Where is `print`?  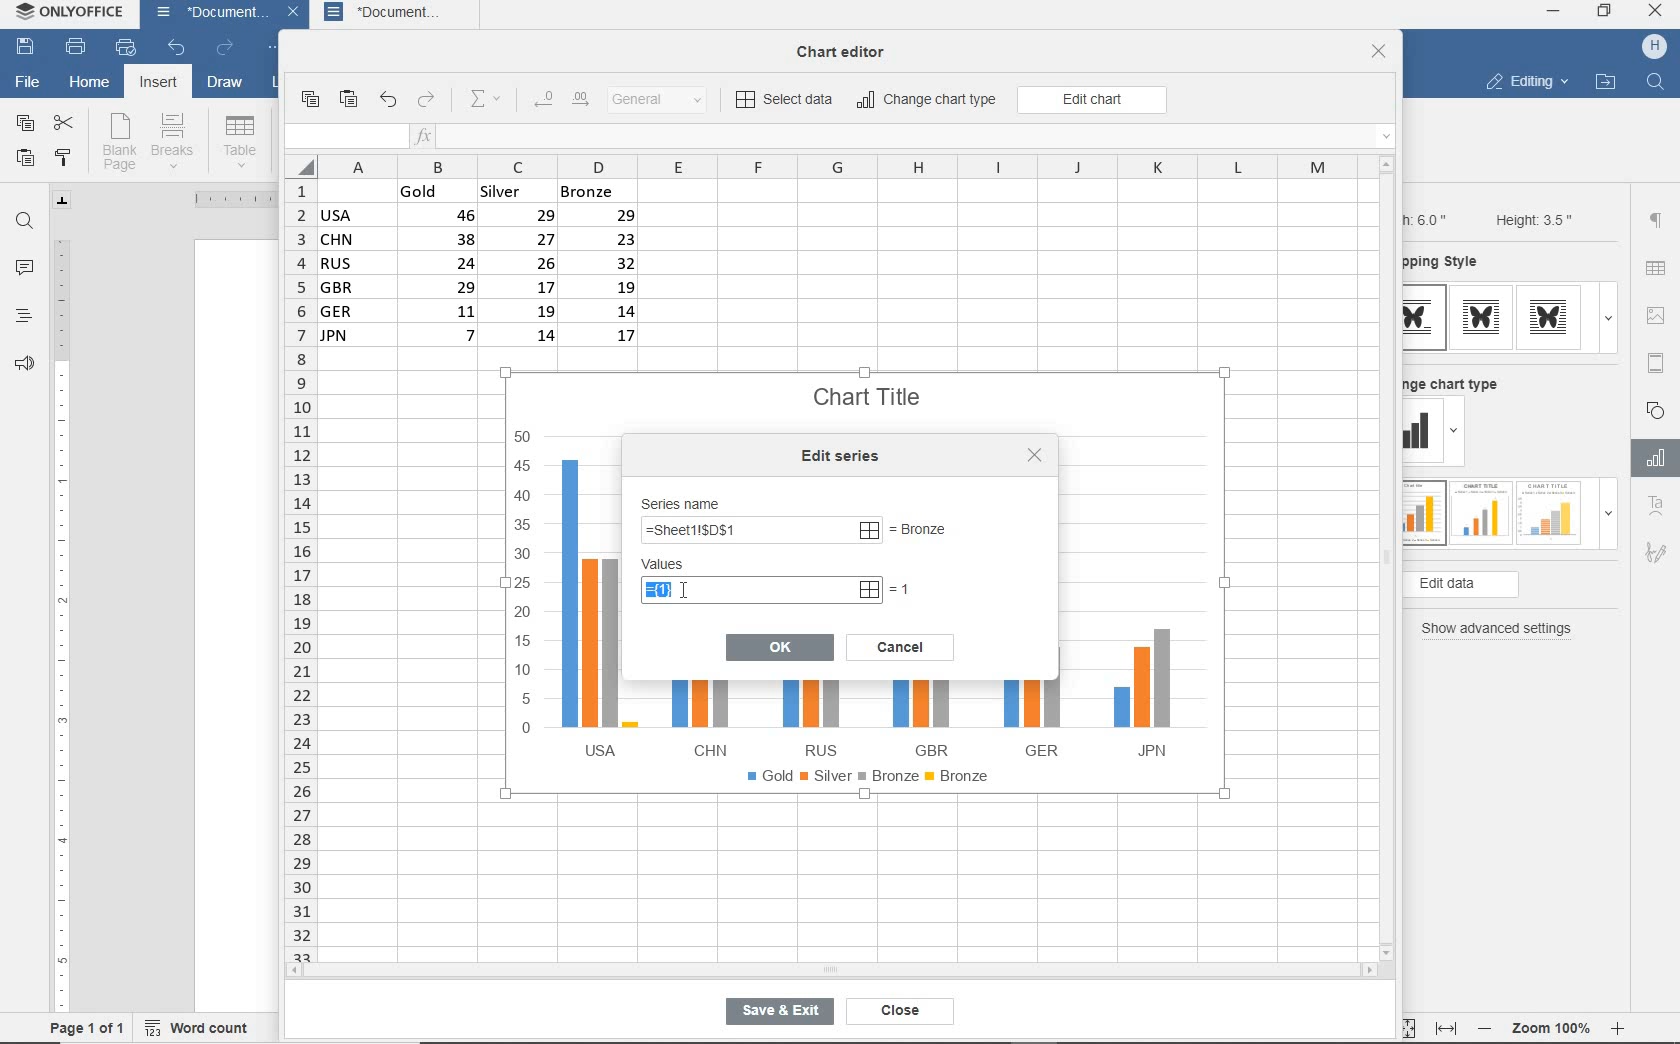
print is located at coordinates (75, 48).